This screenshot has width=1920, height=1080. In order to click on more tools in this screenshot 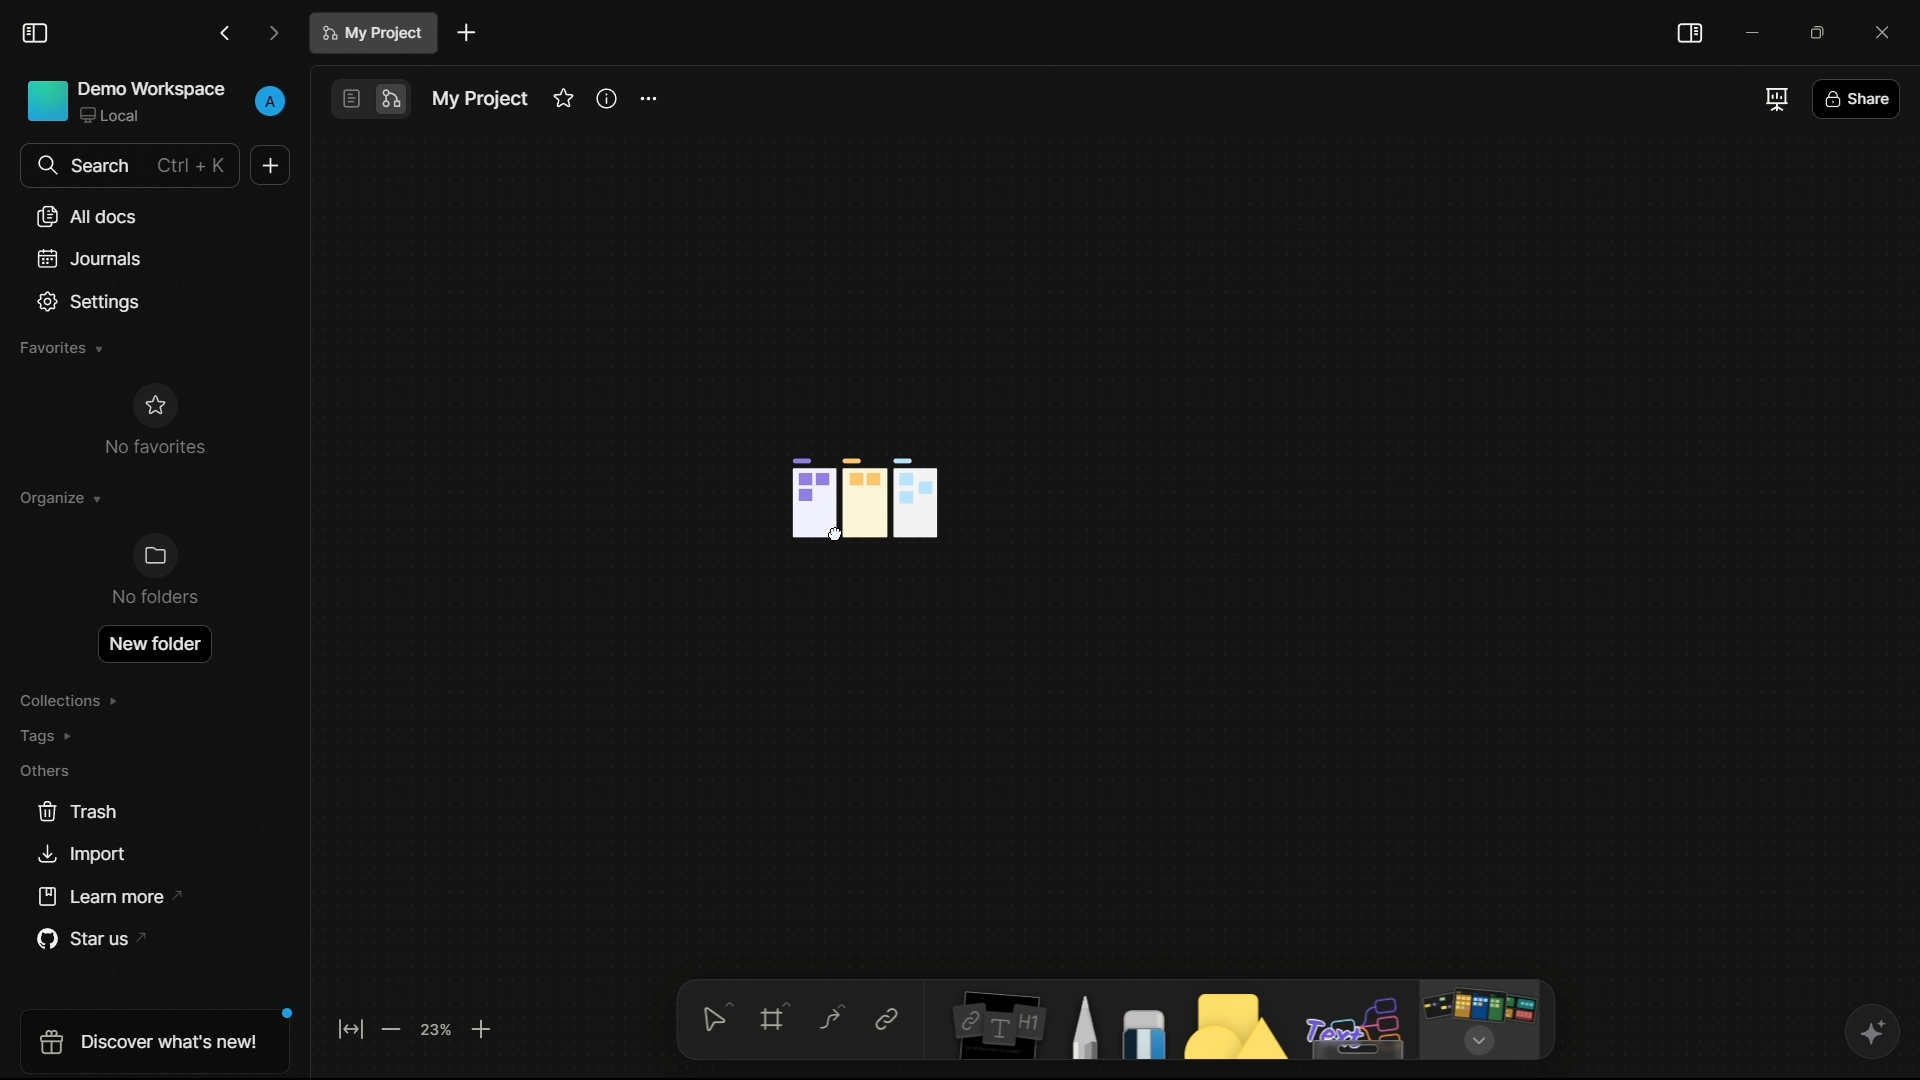, I will do `click(1478, 1021)`.